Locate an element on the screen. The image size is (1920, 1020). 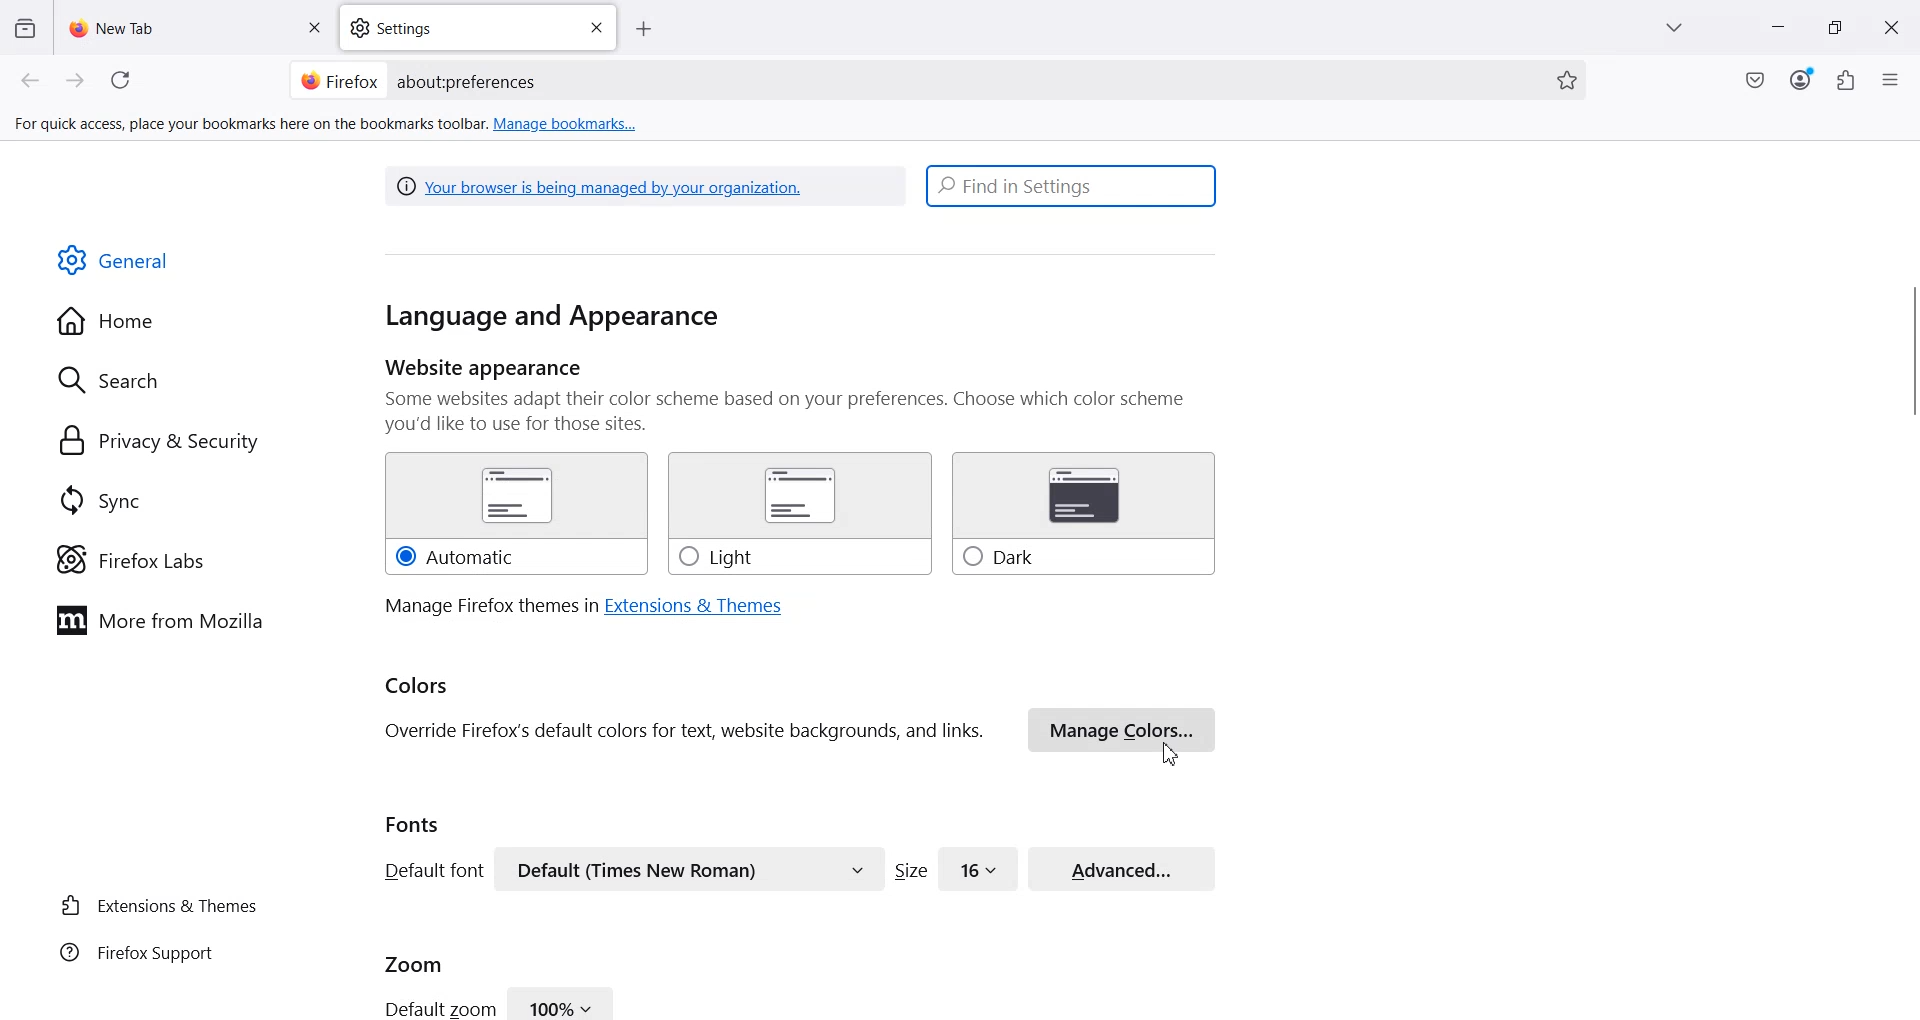
Forward is located at coordinates (76, 81).